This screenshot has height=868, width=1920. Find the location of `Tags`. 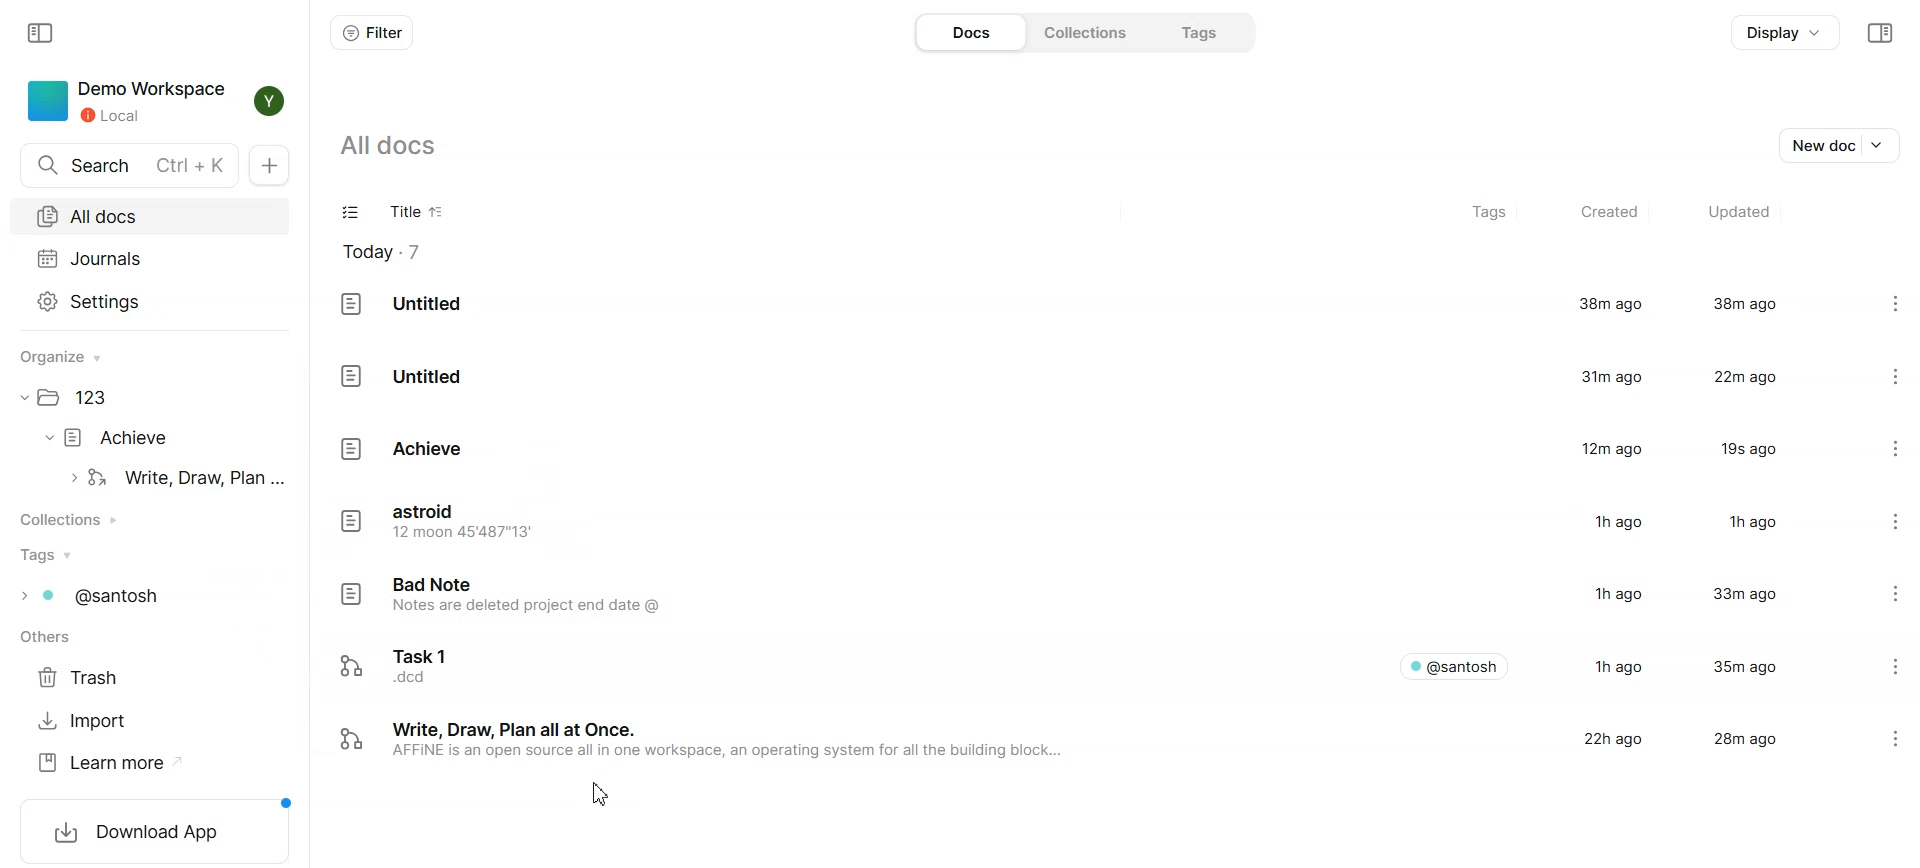

Tags is located at coordinates (1194, 32).